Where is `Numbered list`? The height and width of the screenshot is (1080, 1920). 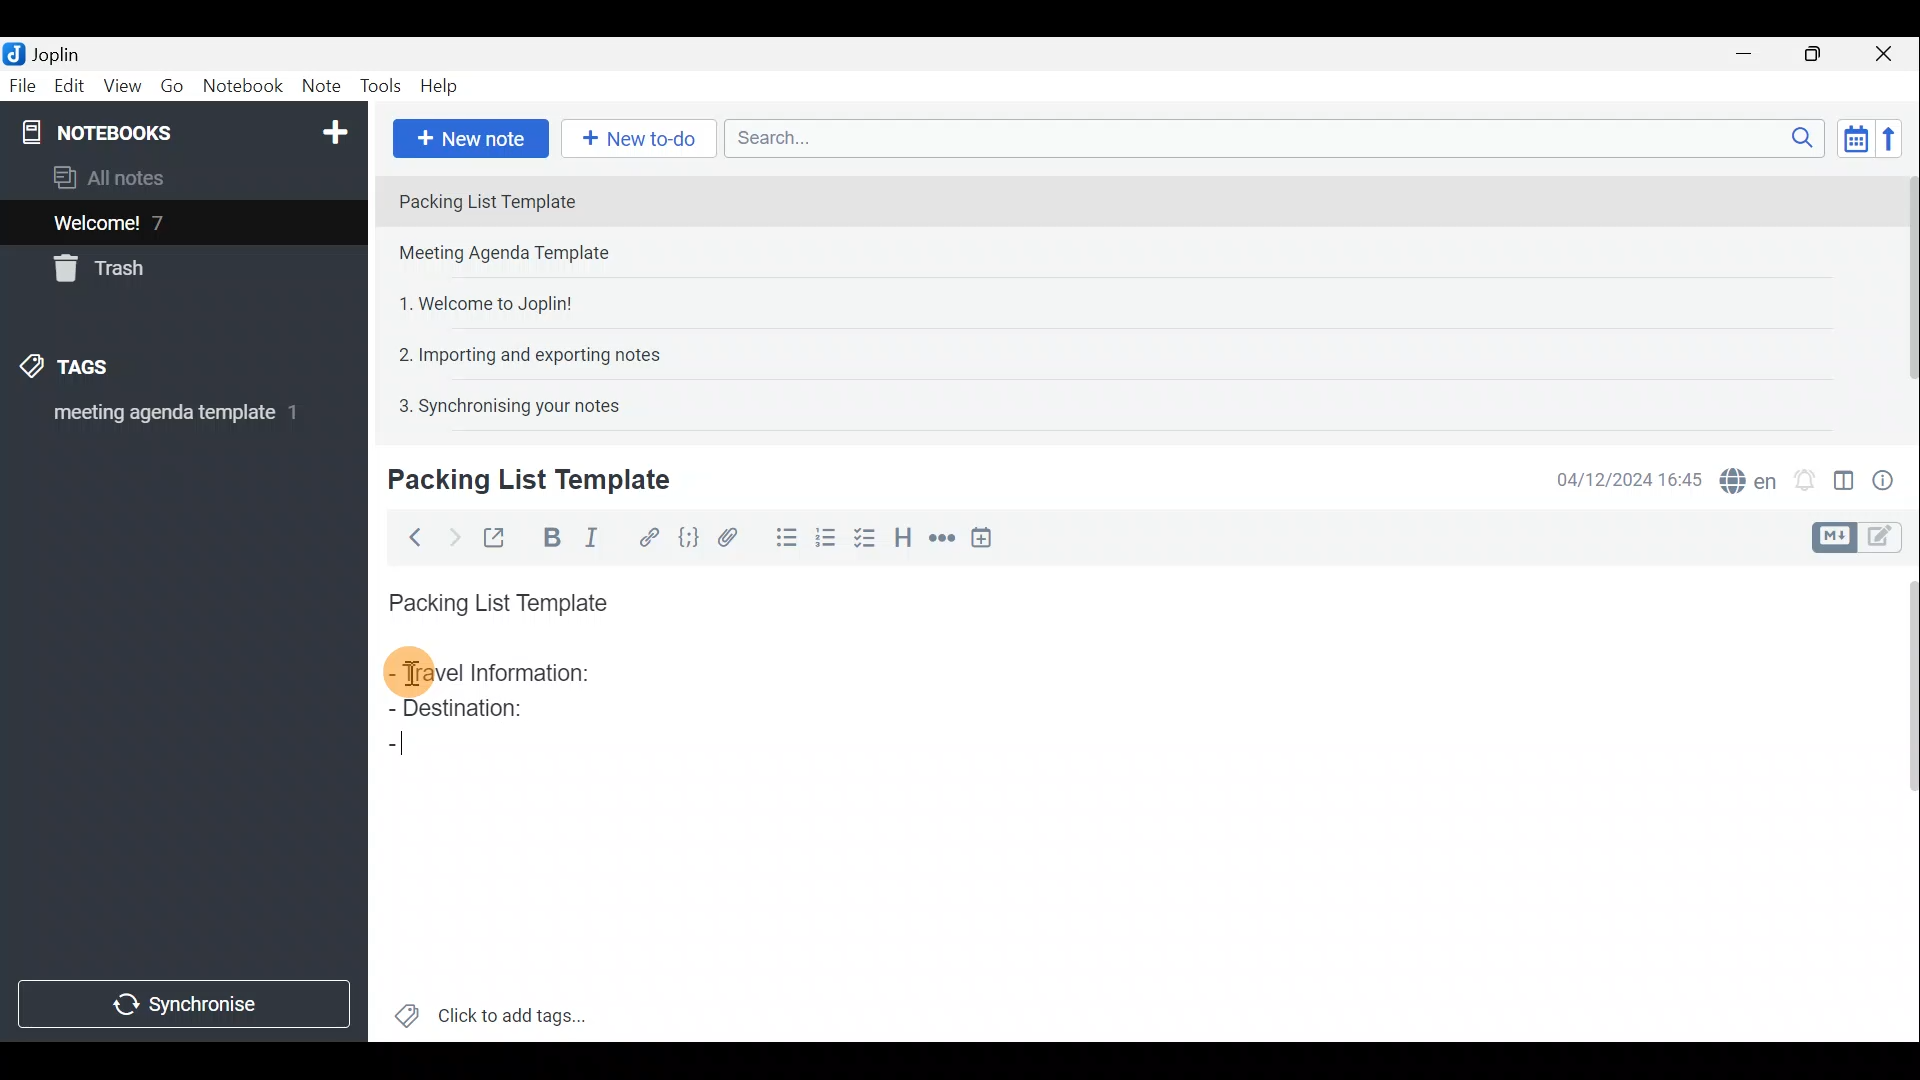
Numbered list is located at coordinates (831, 543).